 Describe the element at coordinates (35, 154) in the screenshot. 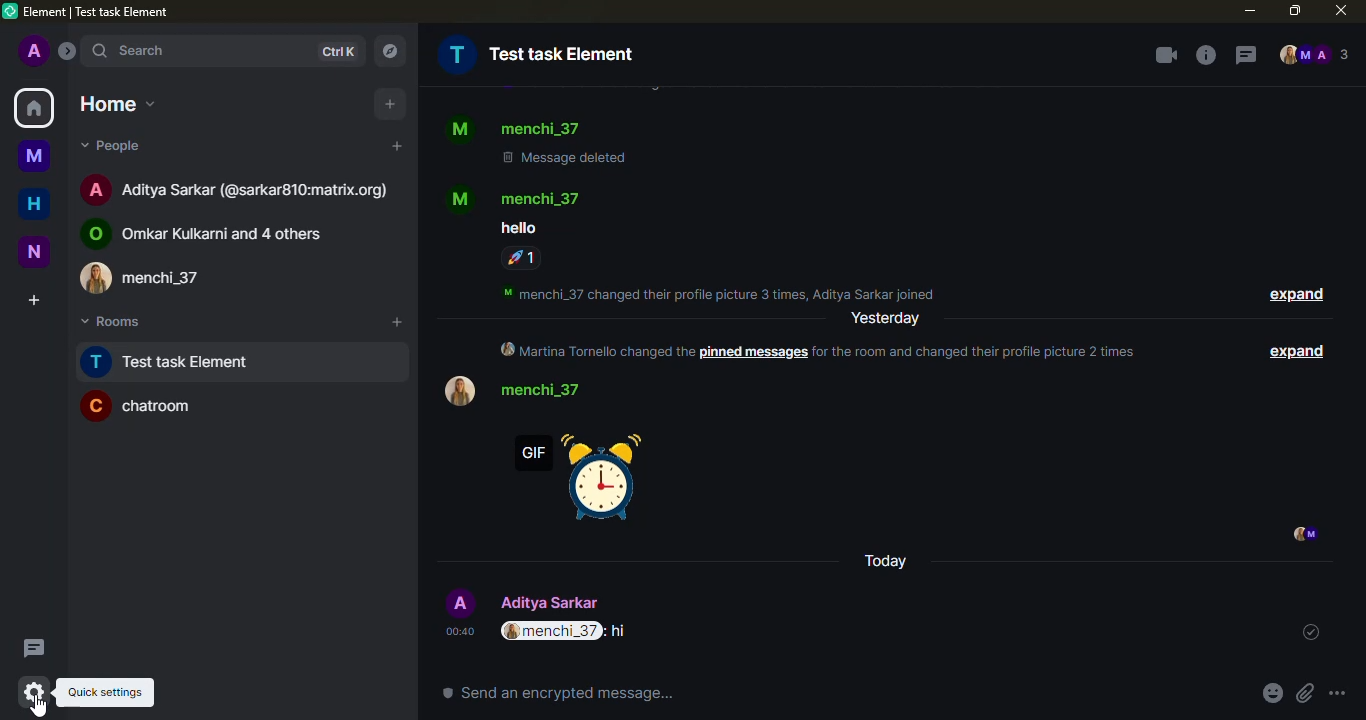

I see `myspace` at that location.